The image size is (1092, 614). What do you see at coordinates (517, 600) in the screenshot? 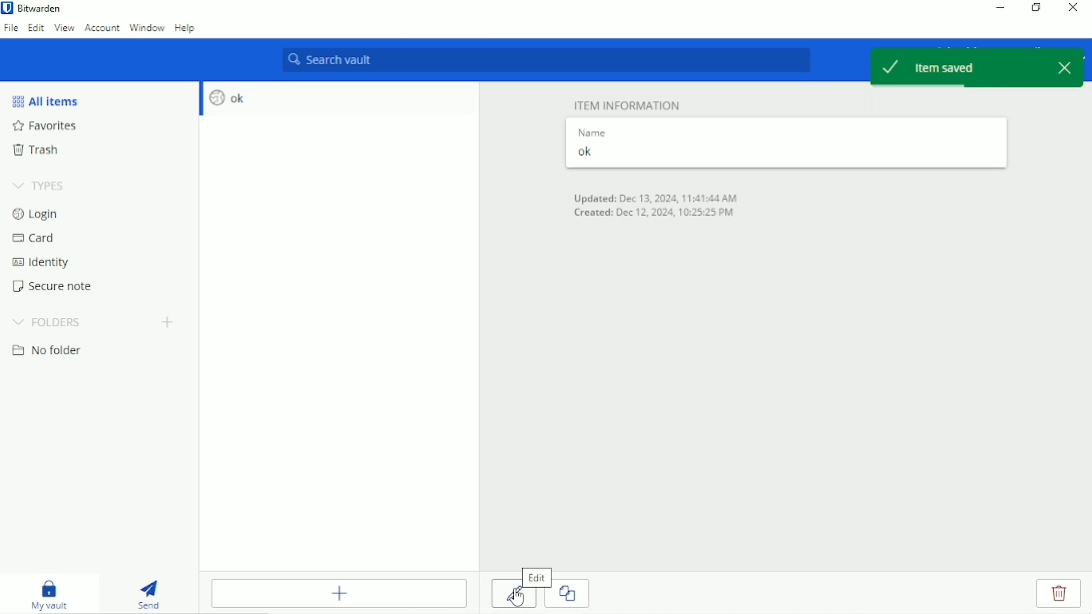
I see `Cursor` at bounding box center [517, 600].